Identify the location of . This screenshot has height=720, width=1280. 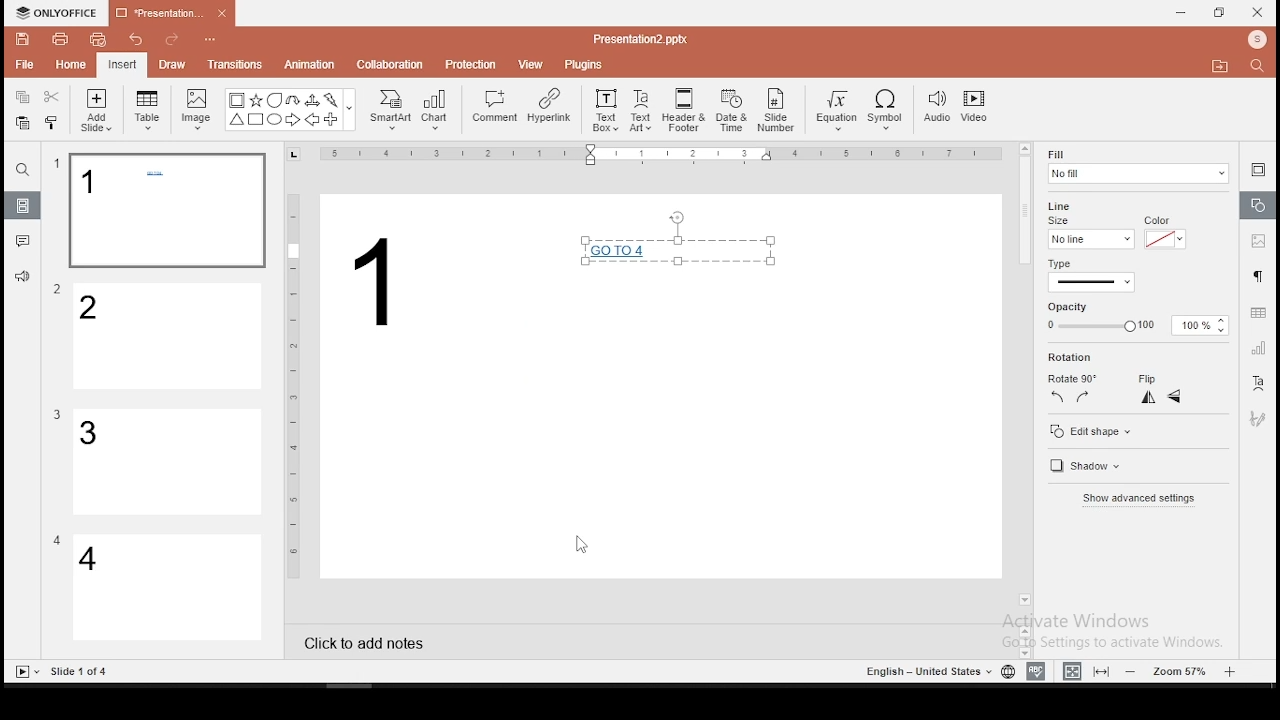
(1253, 418).